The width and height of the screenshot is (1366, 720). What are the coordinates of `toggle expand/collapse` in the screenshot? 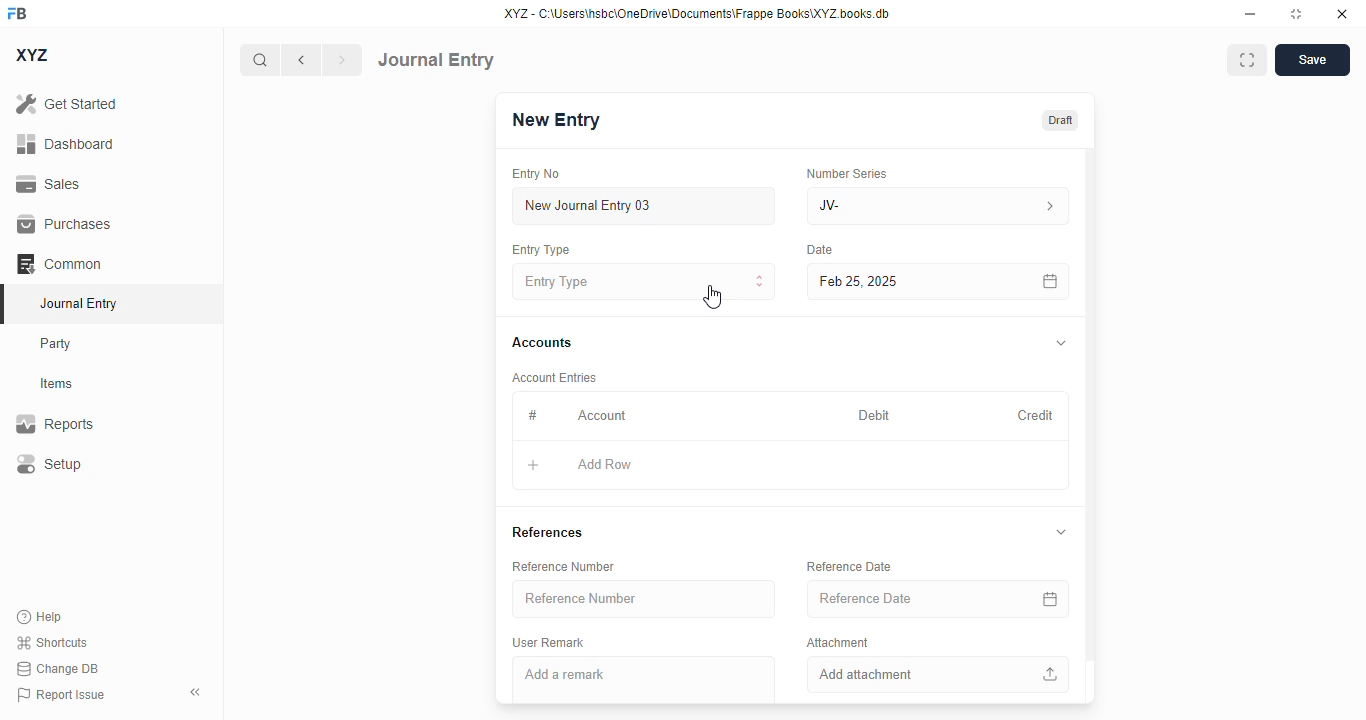 It's located at (1062, 532).